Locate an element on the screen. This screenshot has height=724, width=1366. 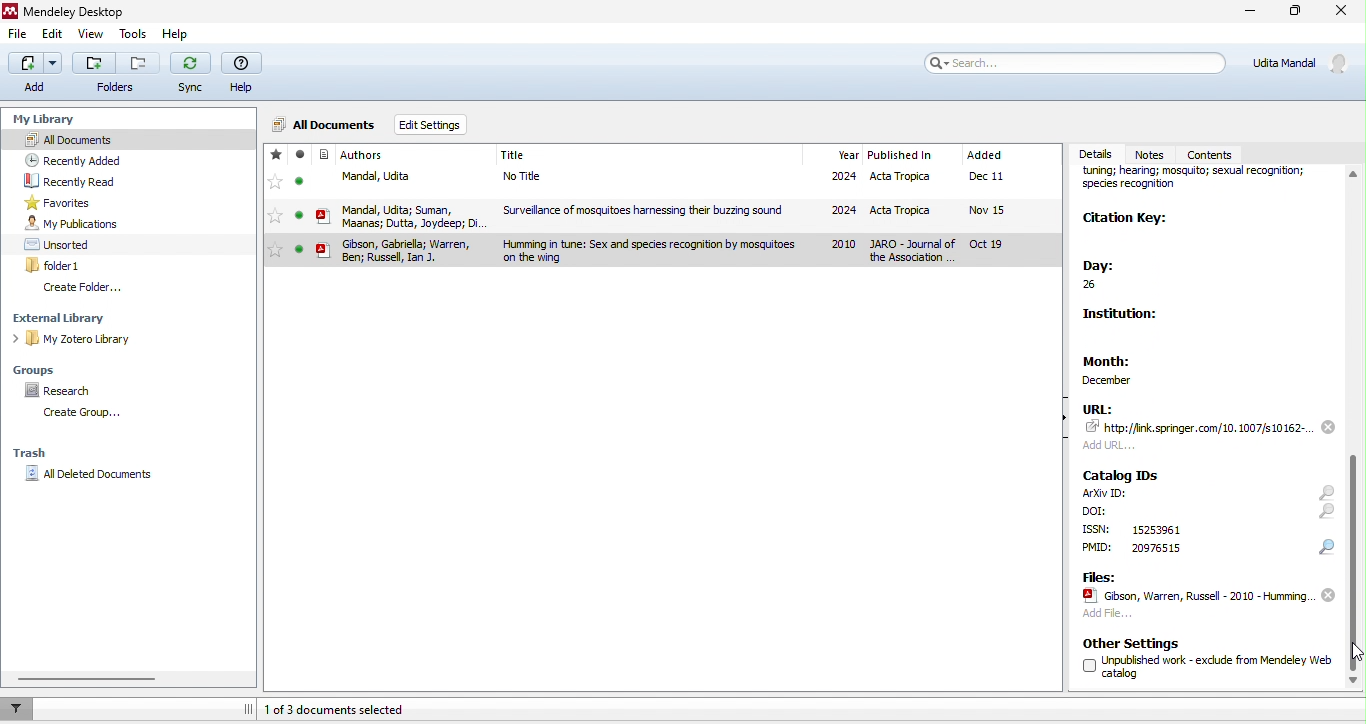
add is located at coordinates (1114, 444).